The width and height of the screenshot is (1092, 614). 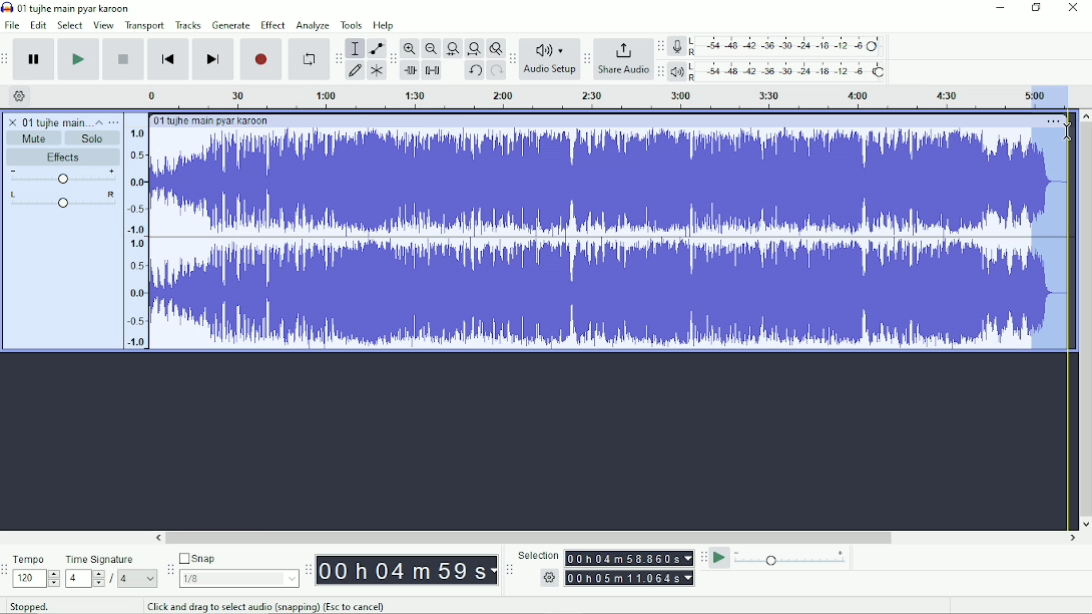 What do you see at coordinates (778, 71) in the screenshot?
I see `Playback meter` at bounding box center [778, 71].